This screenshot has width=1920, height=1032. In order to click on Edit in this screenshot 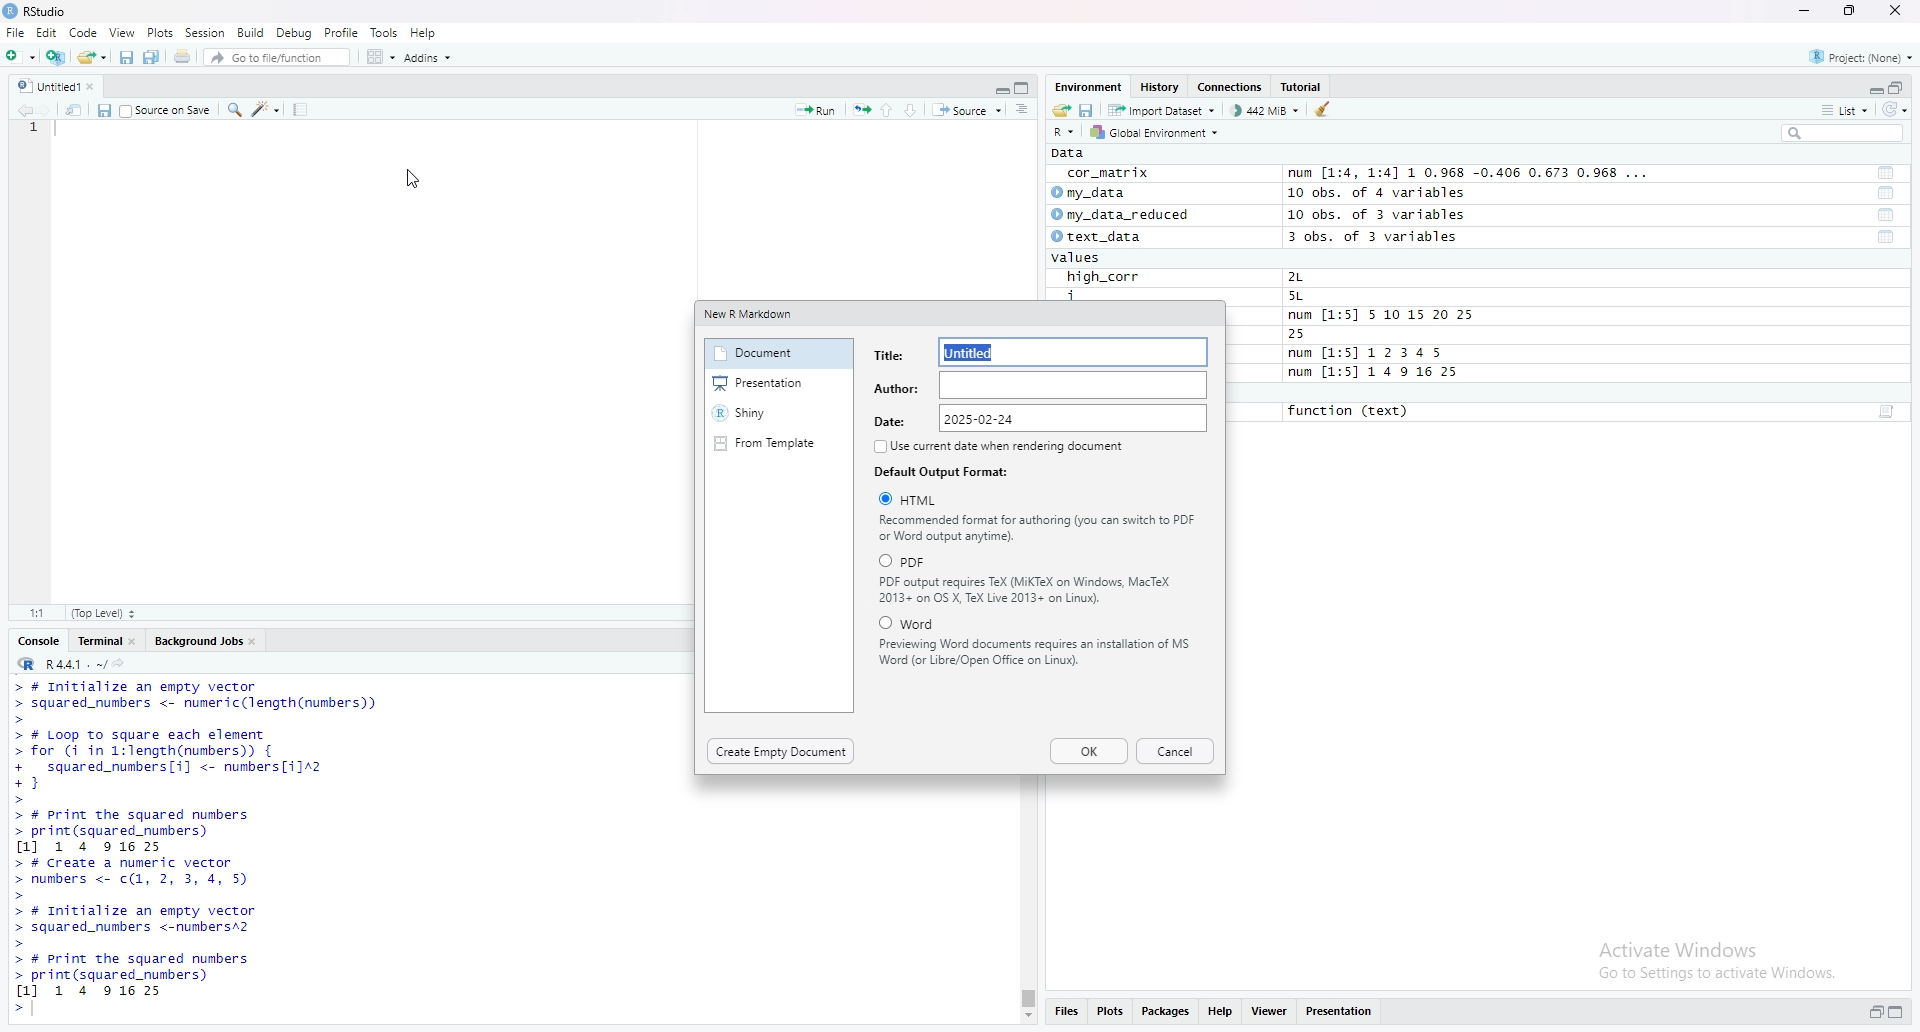, I will do `click(45, 32)`.